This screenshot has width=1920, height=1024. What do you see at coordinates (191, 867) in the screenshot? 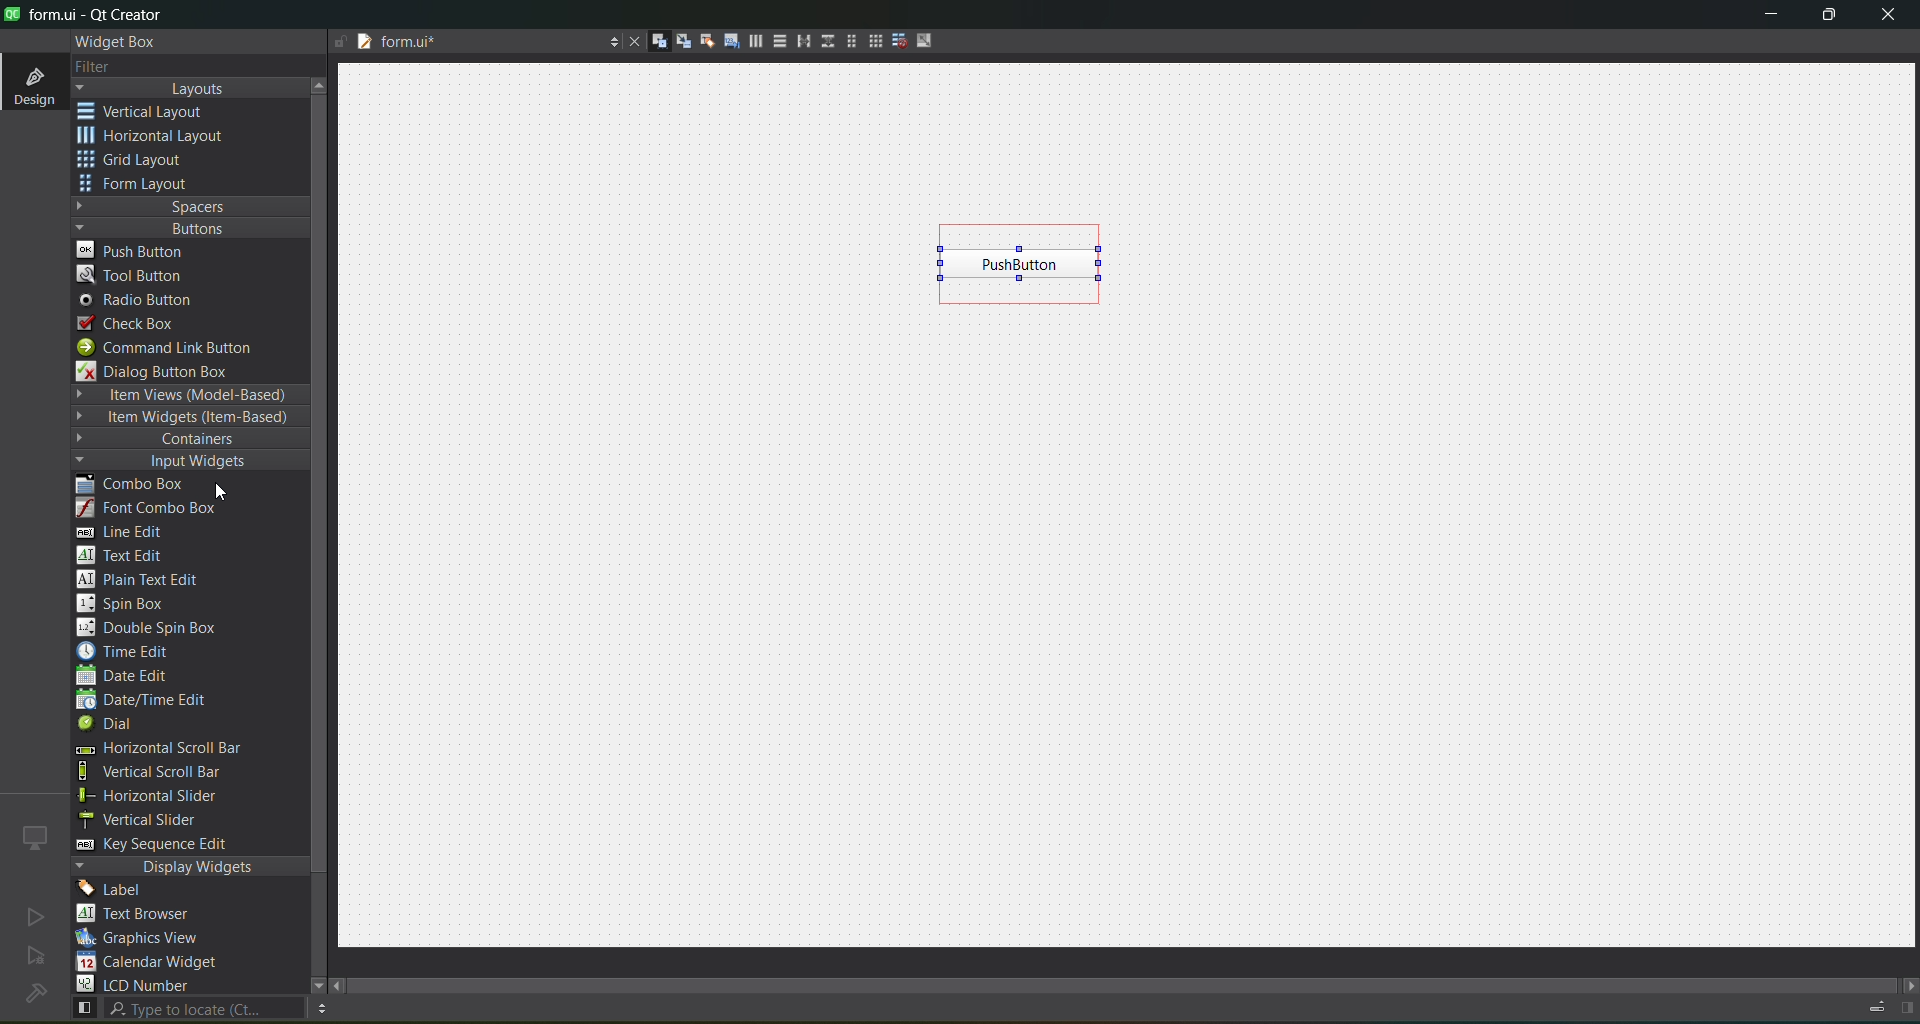
I see `display widgets` at bounding box center [191, 867].